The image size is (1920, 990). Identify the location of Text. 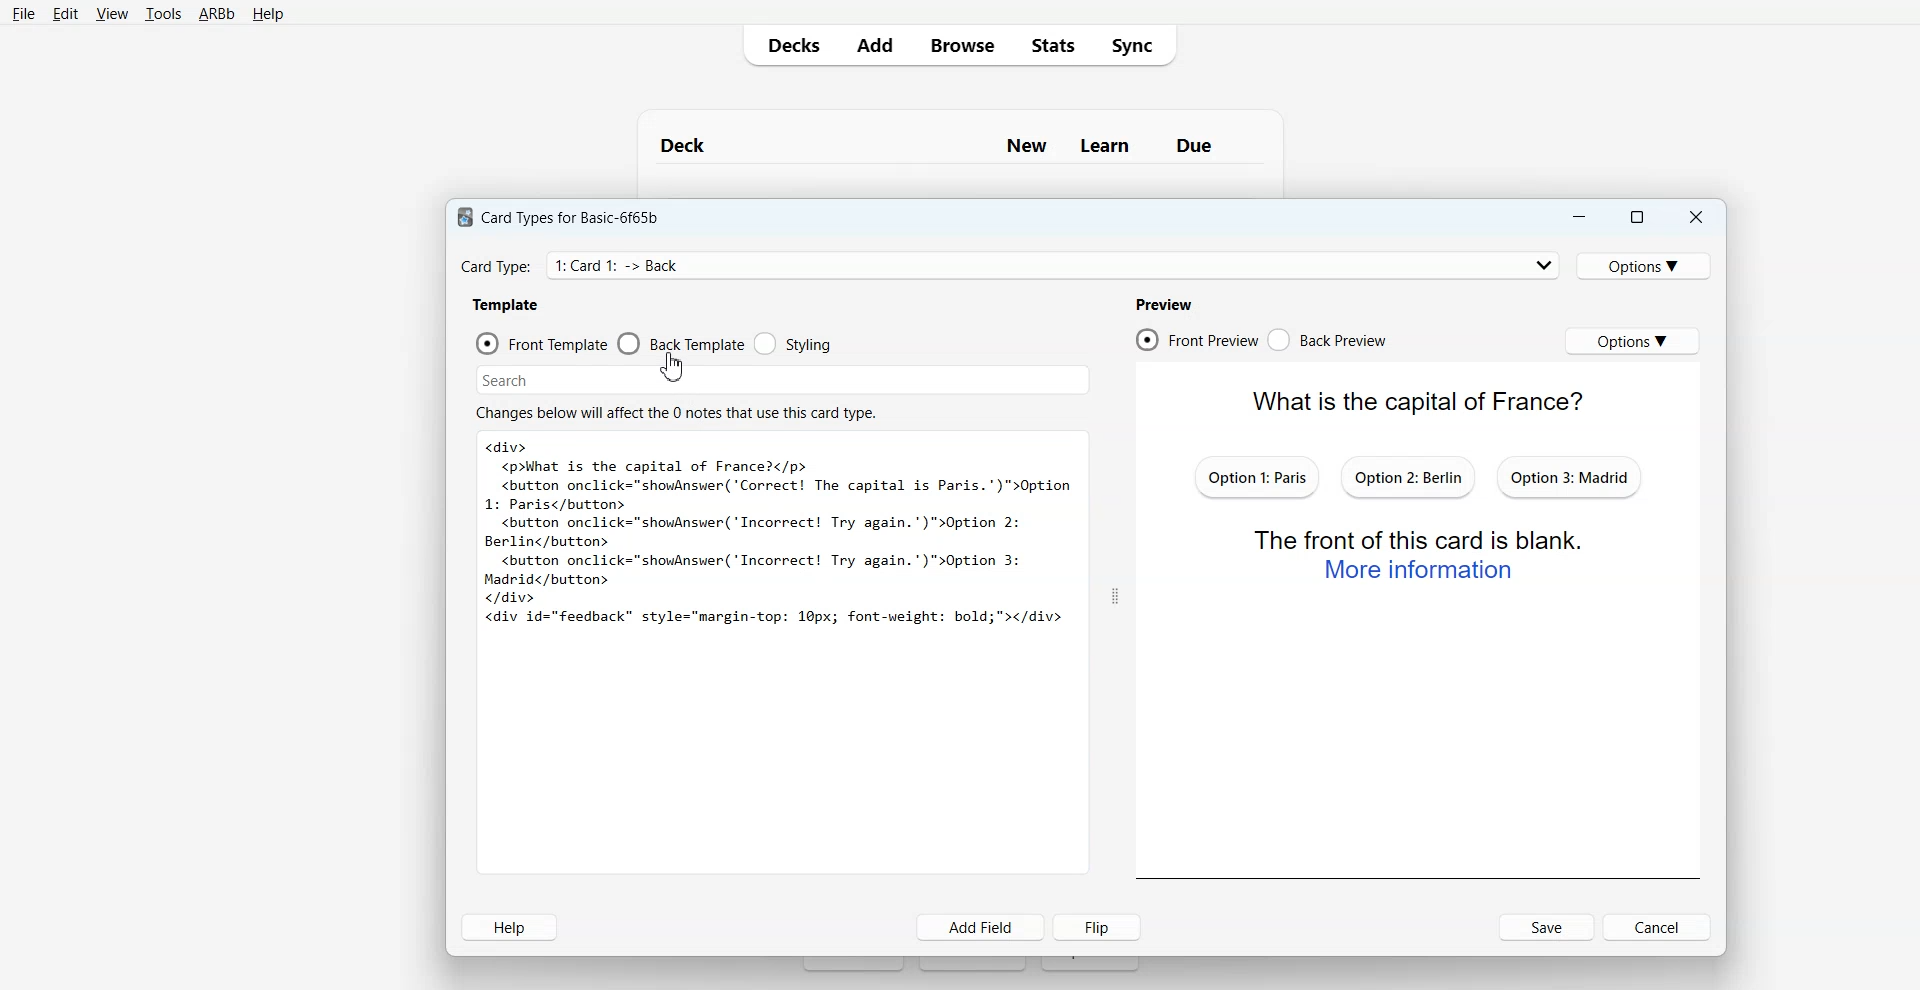
(960, 137).